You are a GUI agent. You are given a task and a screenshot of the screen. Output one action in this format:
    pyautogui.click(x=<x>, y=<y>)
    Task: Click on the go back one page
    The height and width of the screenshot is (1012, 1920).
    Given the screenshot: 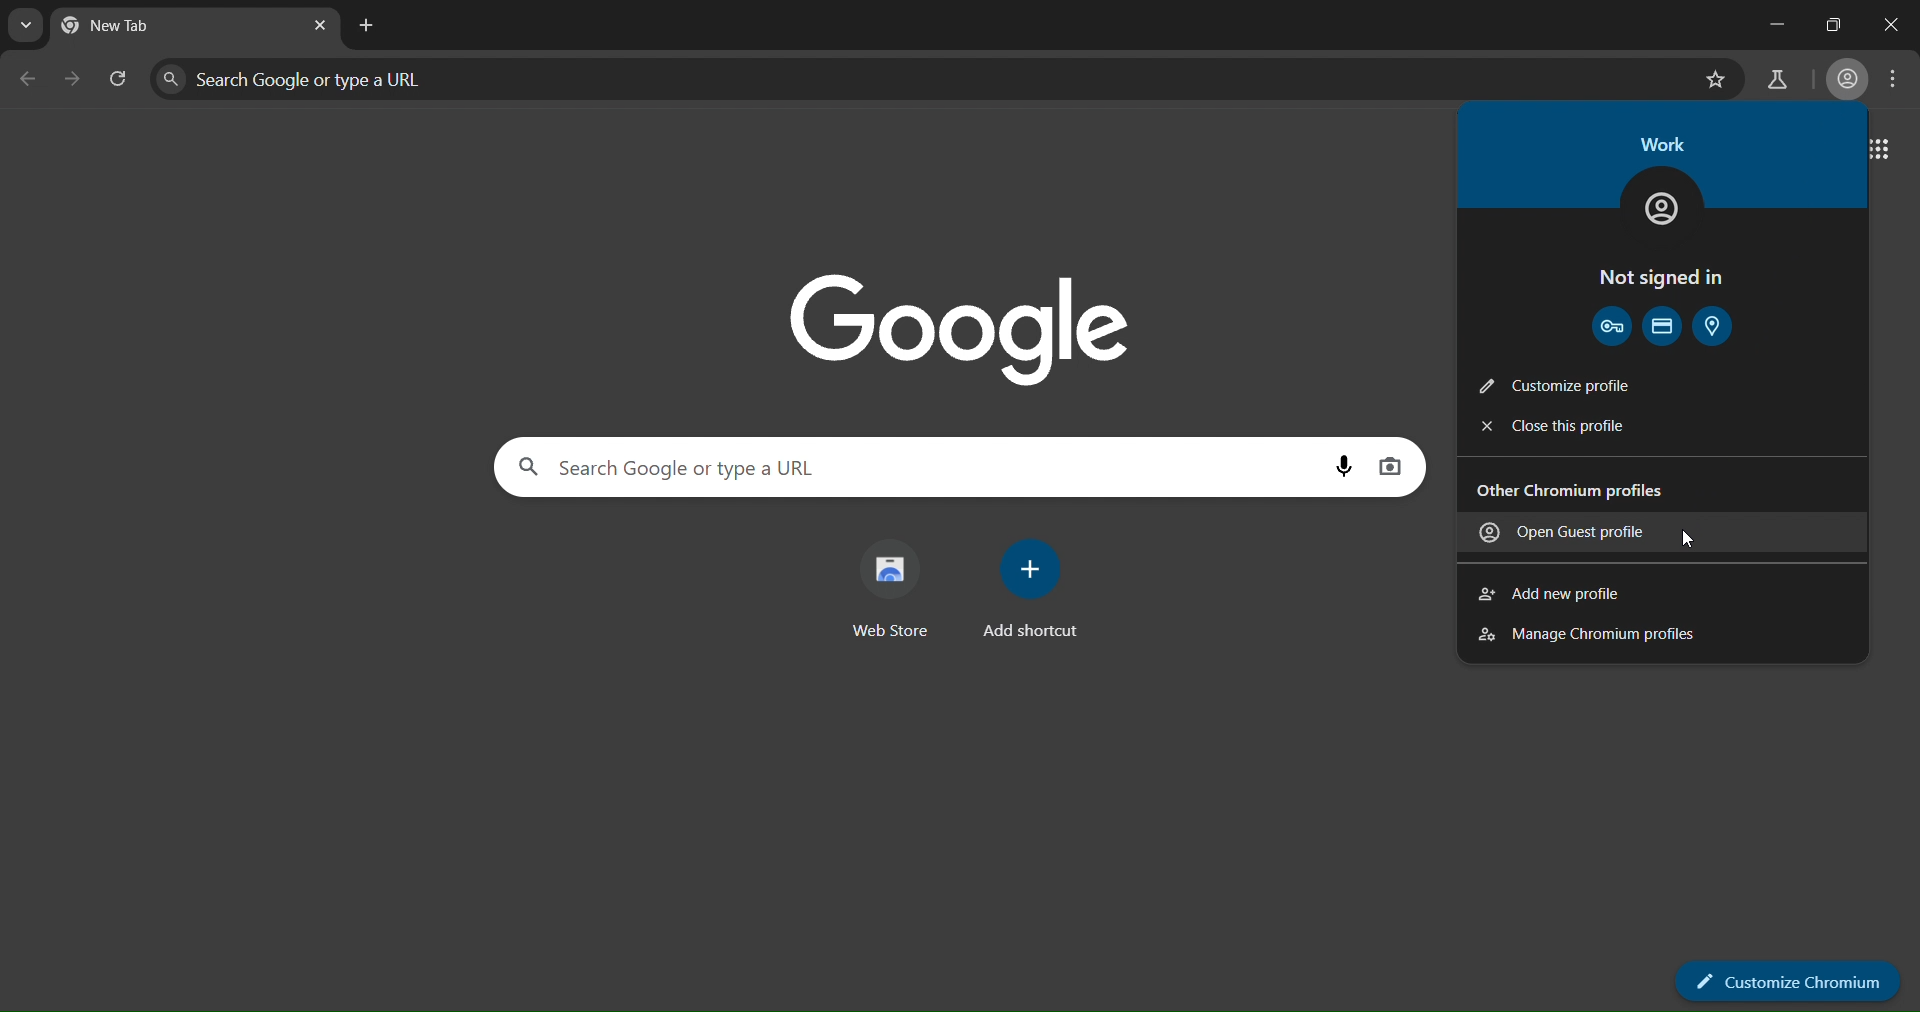 What is the action you would take?
    pyautogui.click(x=22, y=80)
    